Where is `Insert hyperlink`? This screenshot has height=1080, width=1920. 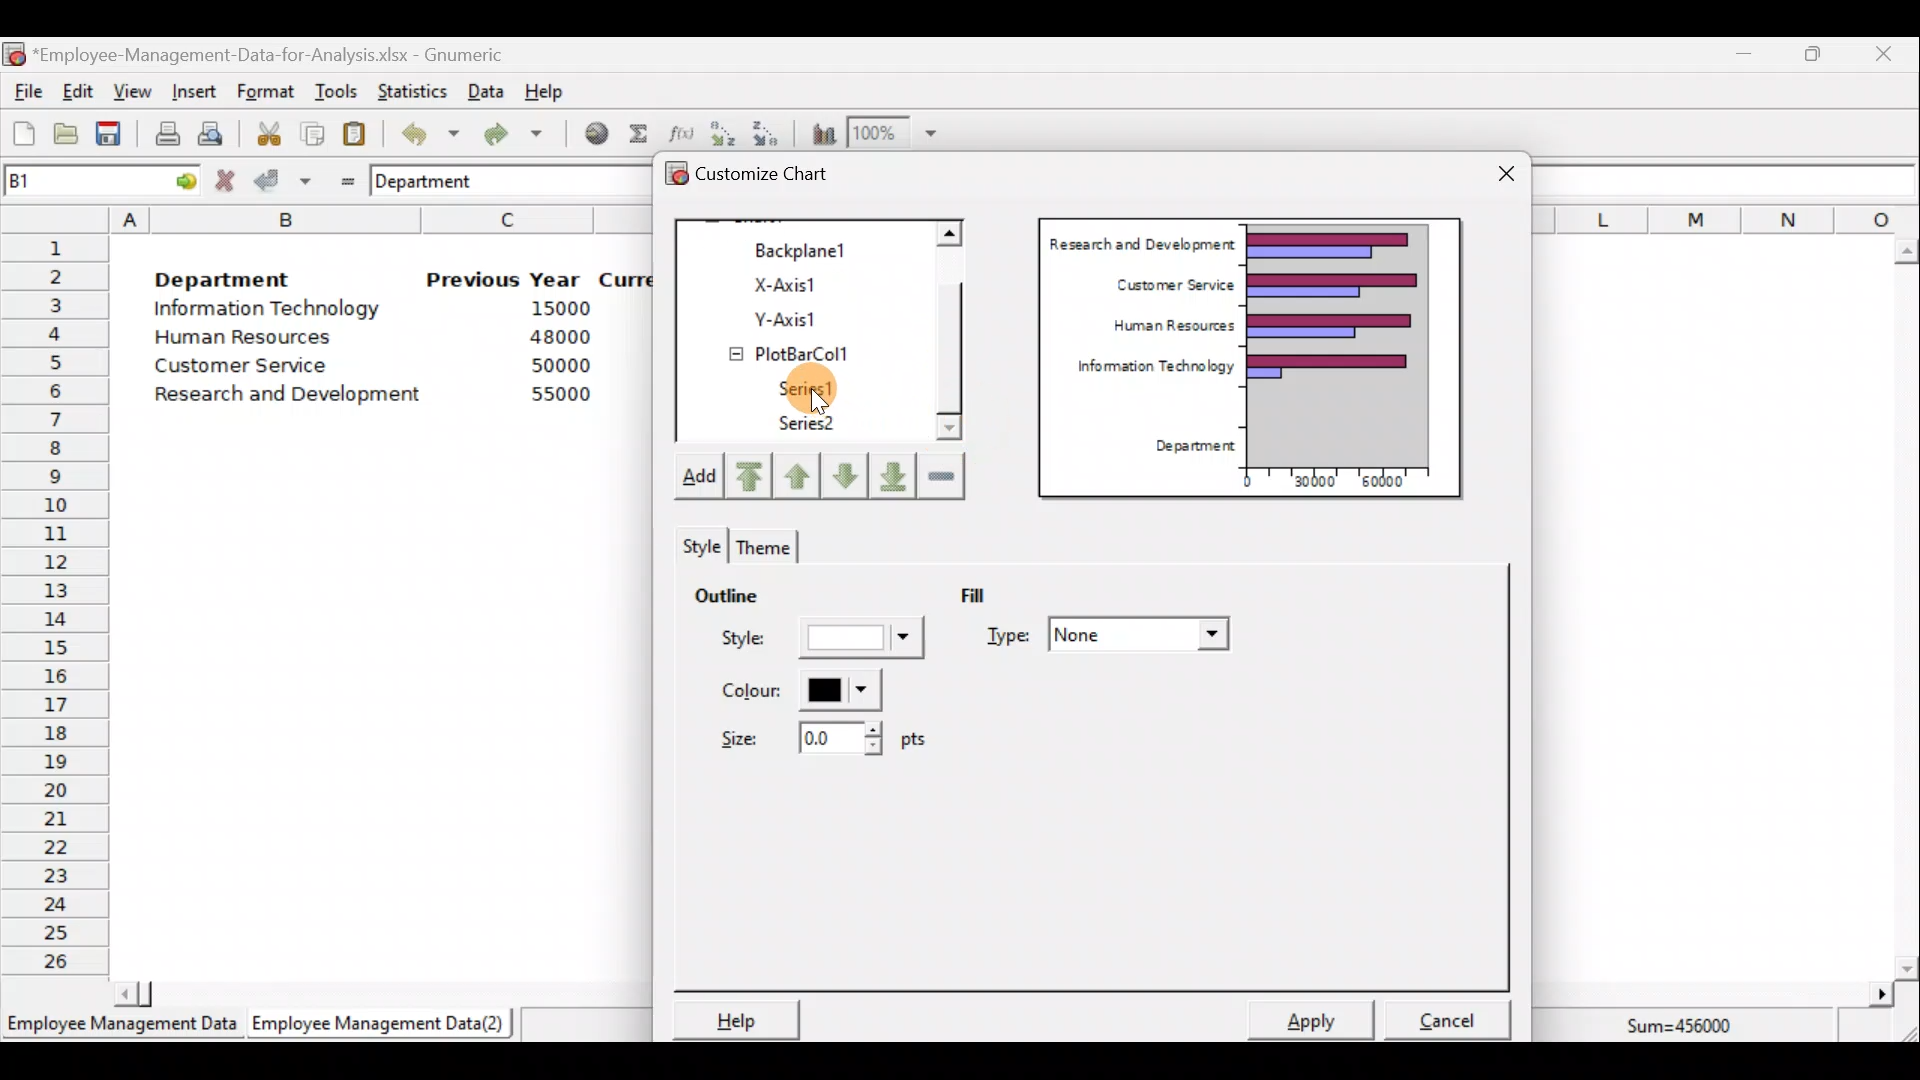
Insert hyperlink is located at coordinates (589, 132).